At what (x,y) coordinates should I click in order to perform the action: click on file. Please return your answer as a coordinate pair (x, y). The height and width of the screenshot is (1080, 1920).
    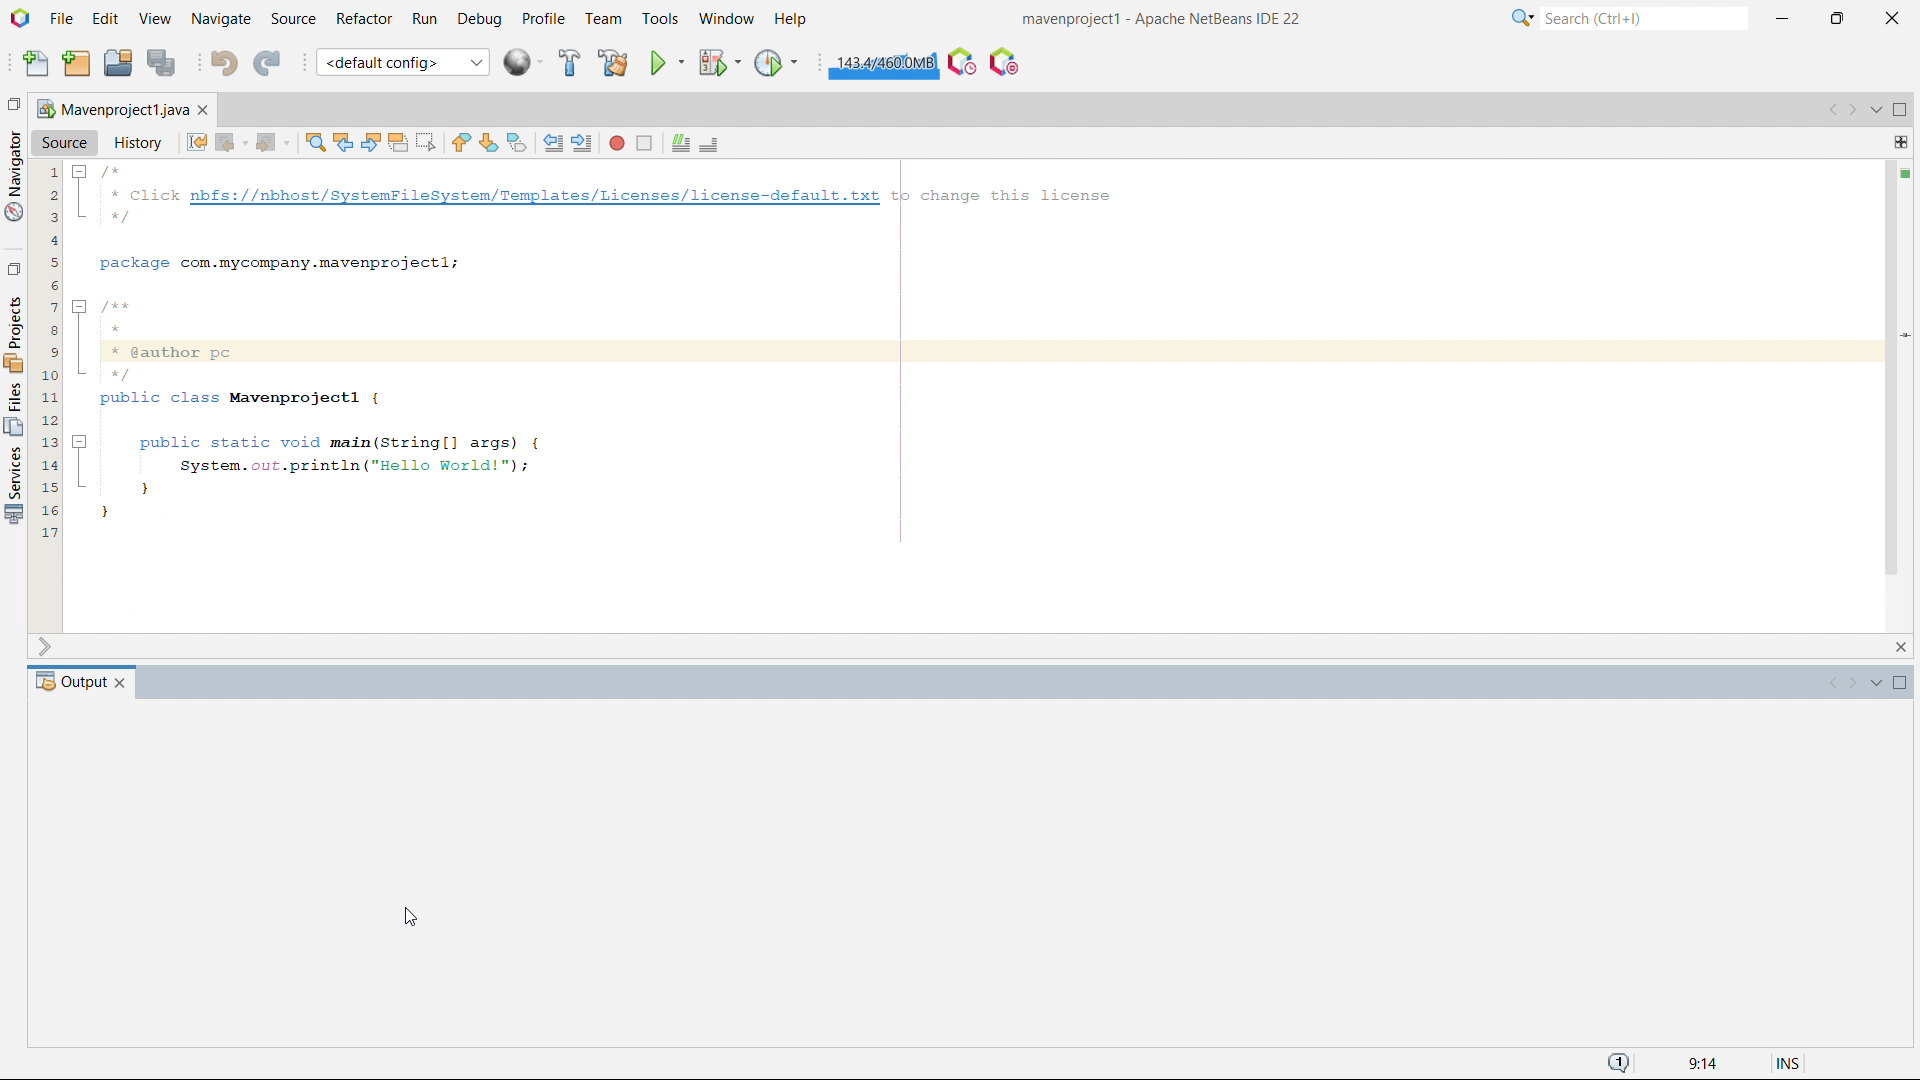
    Looking at the image, I should click on (61, 19).